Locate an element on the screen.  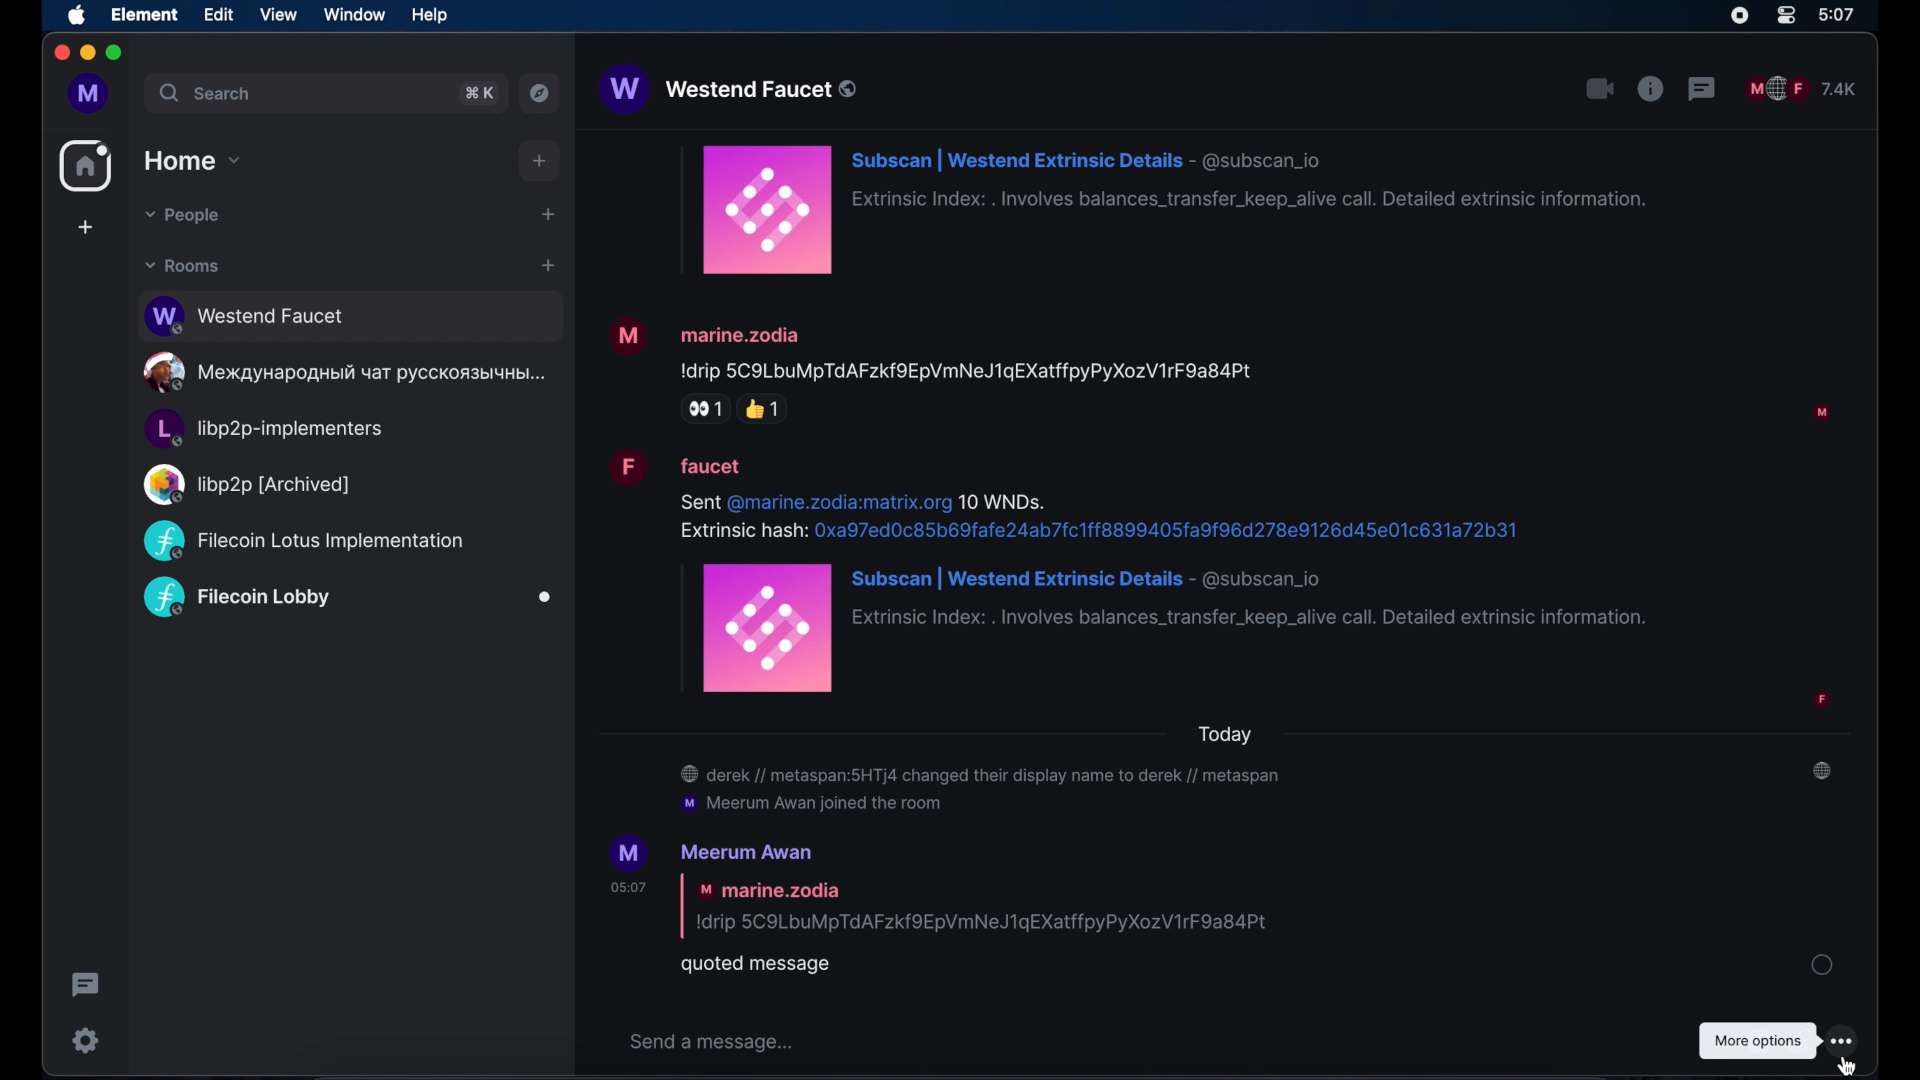
settings is located at coordinates (86, 1040).